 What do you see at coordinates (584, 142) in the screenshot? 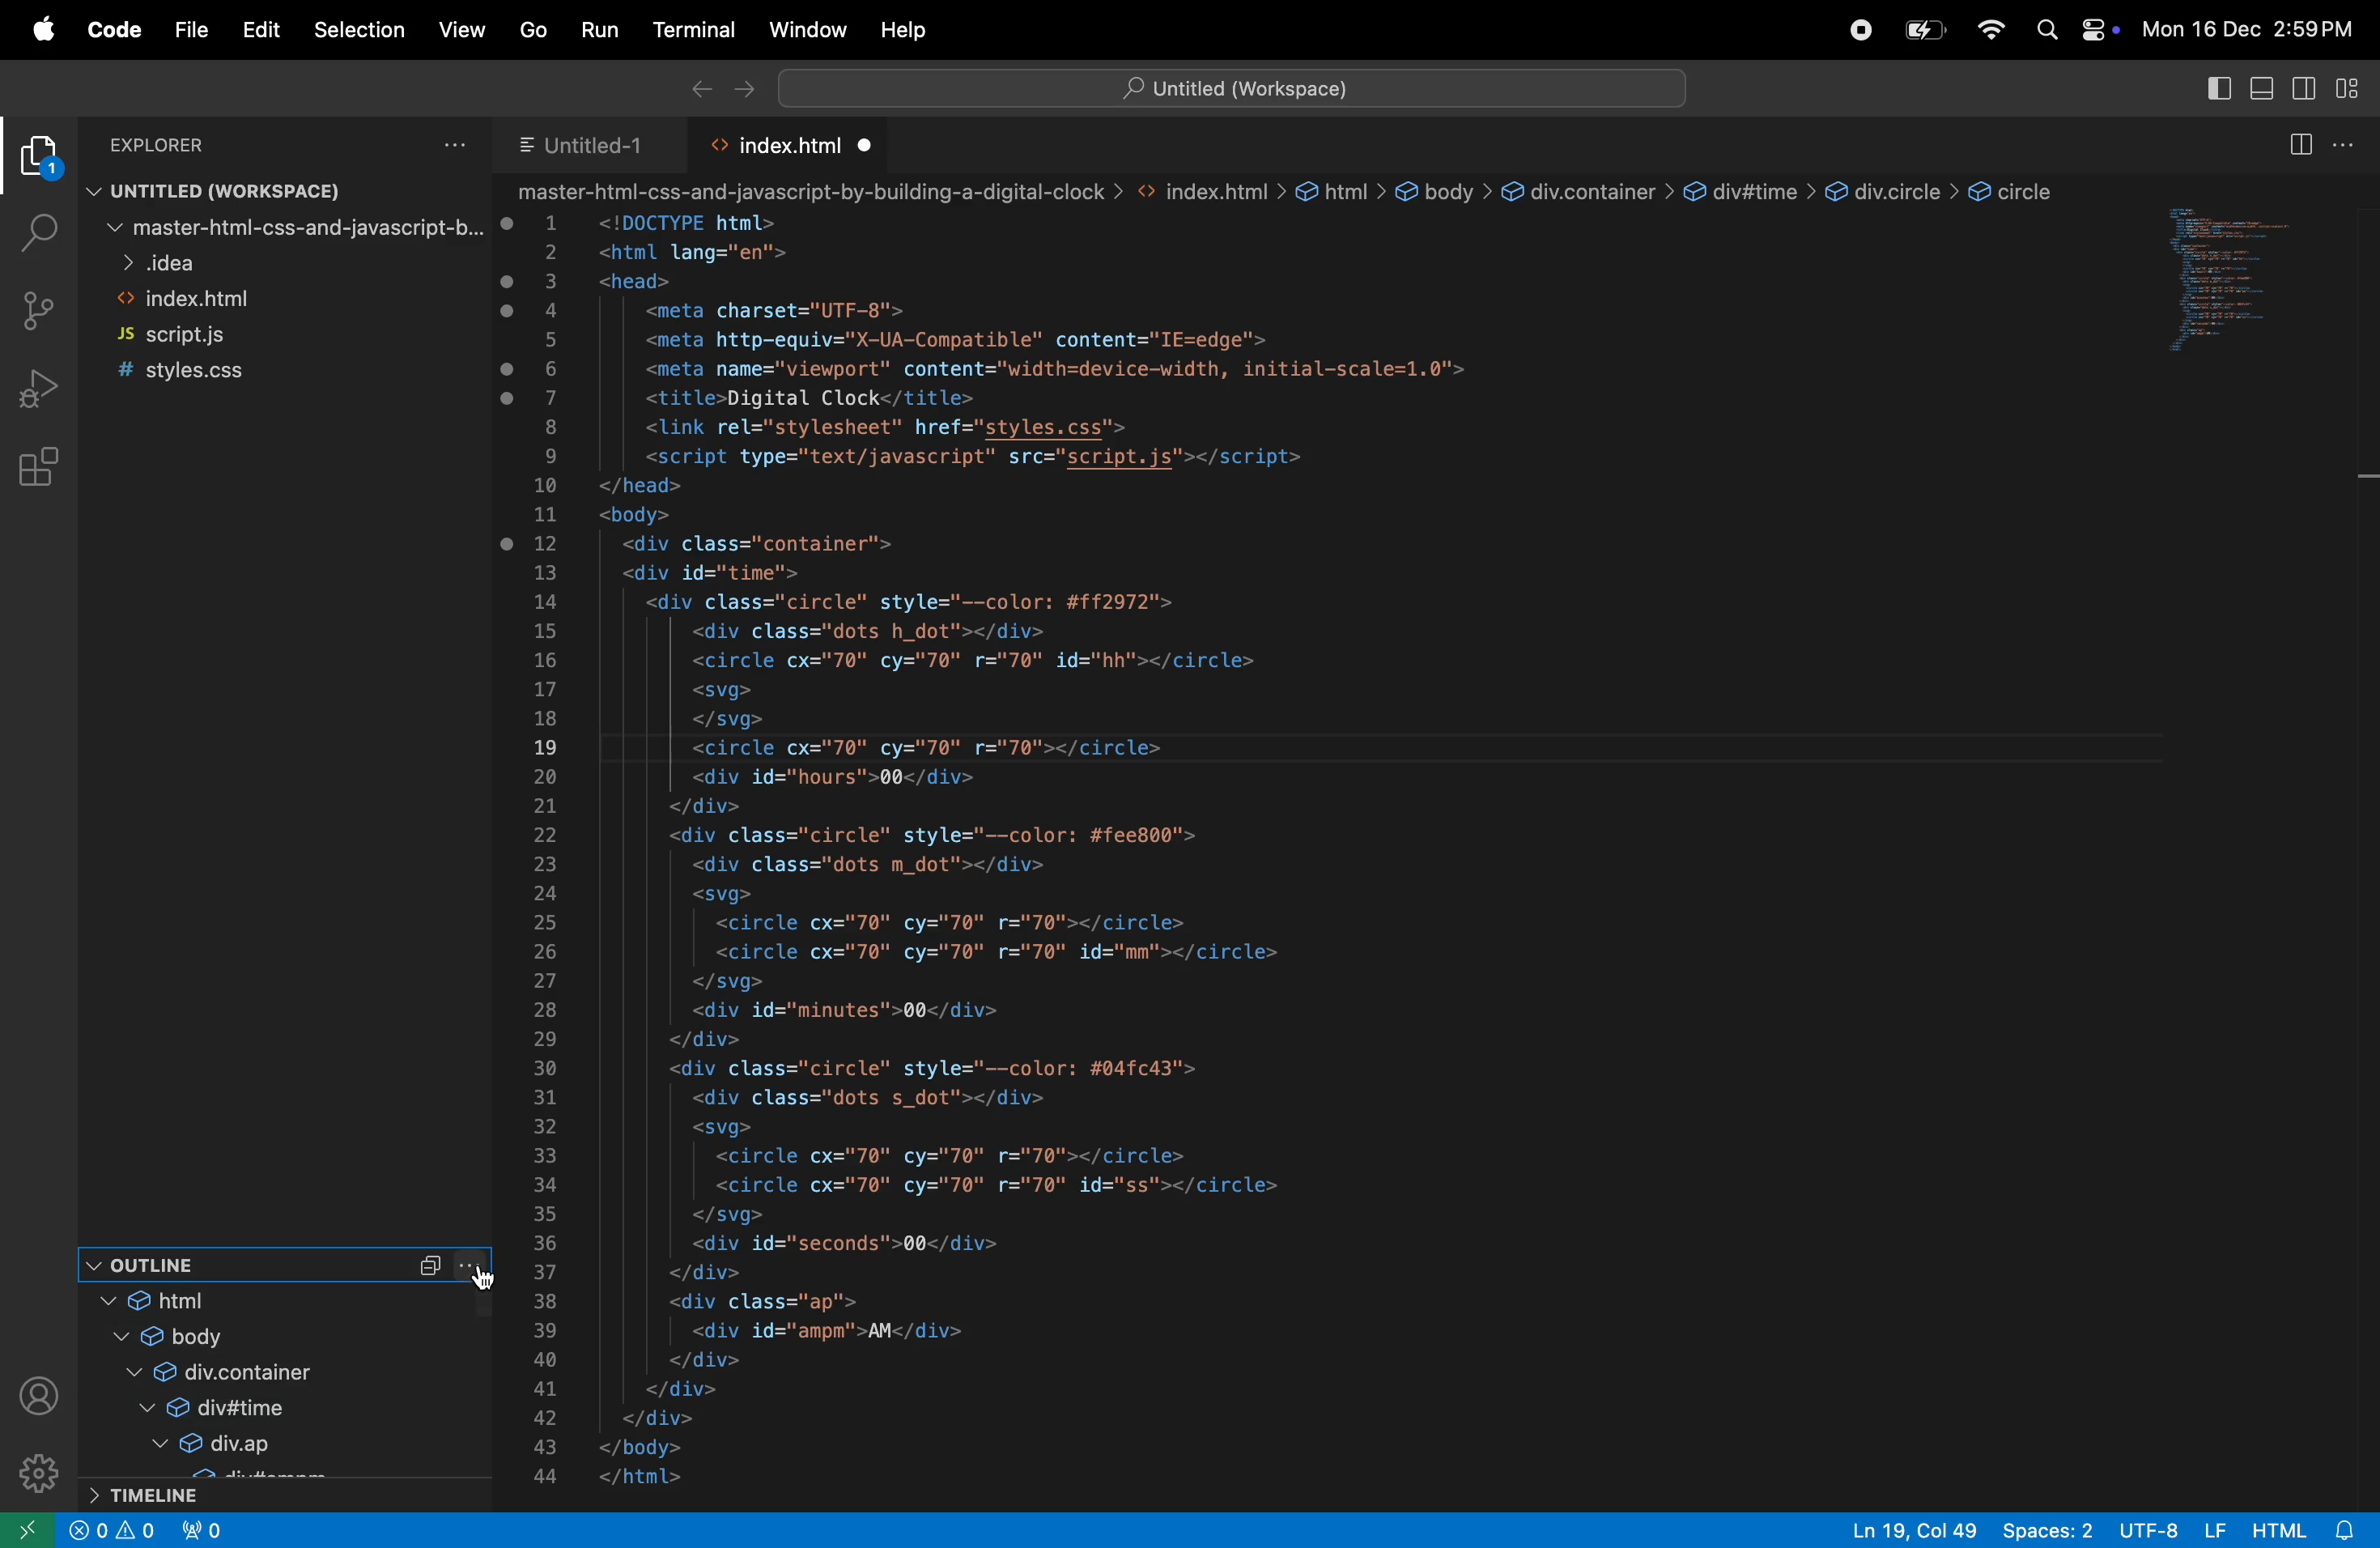
I see `untitled 1` at bounding box center [584, 142].